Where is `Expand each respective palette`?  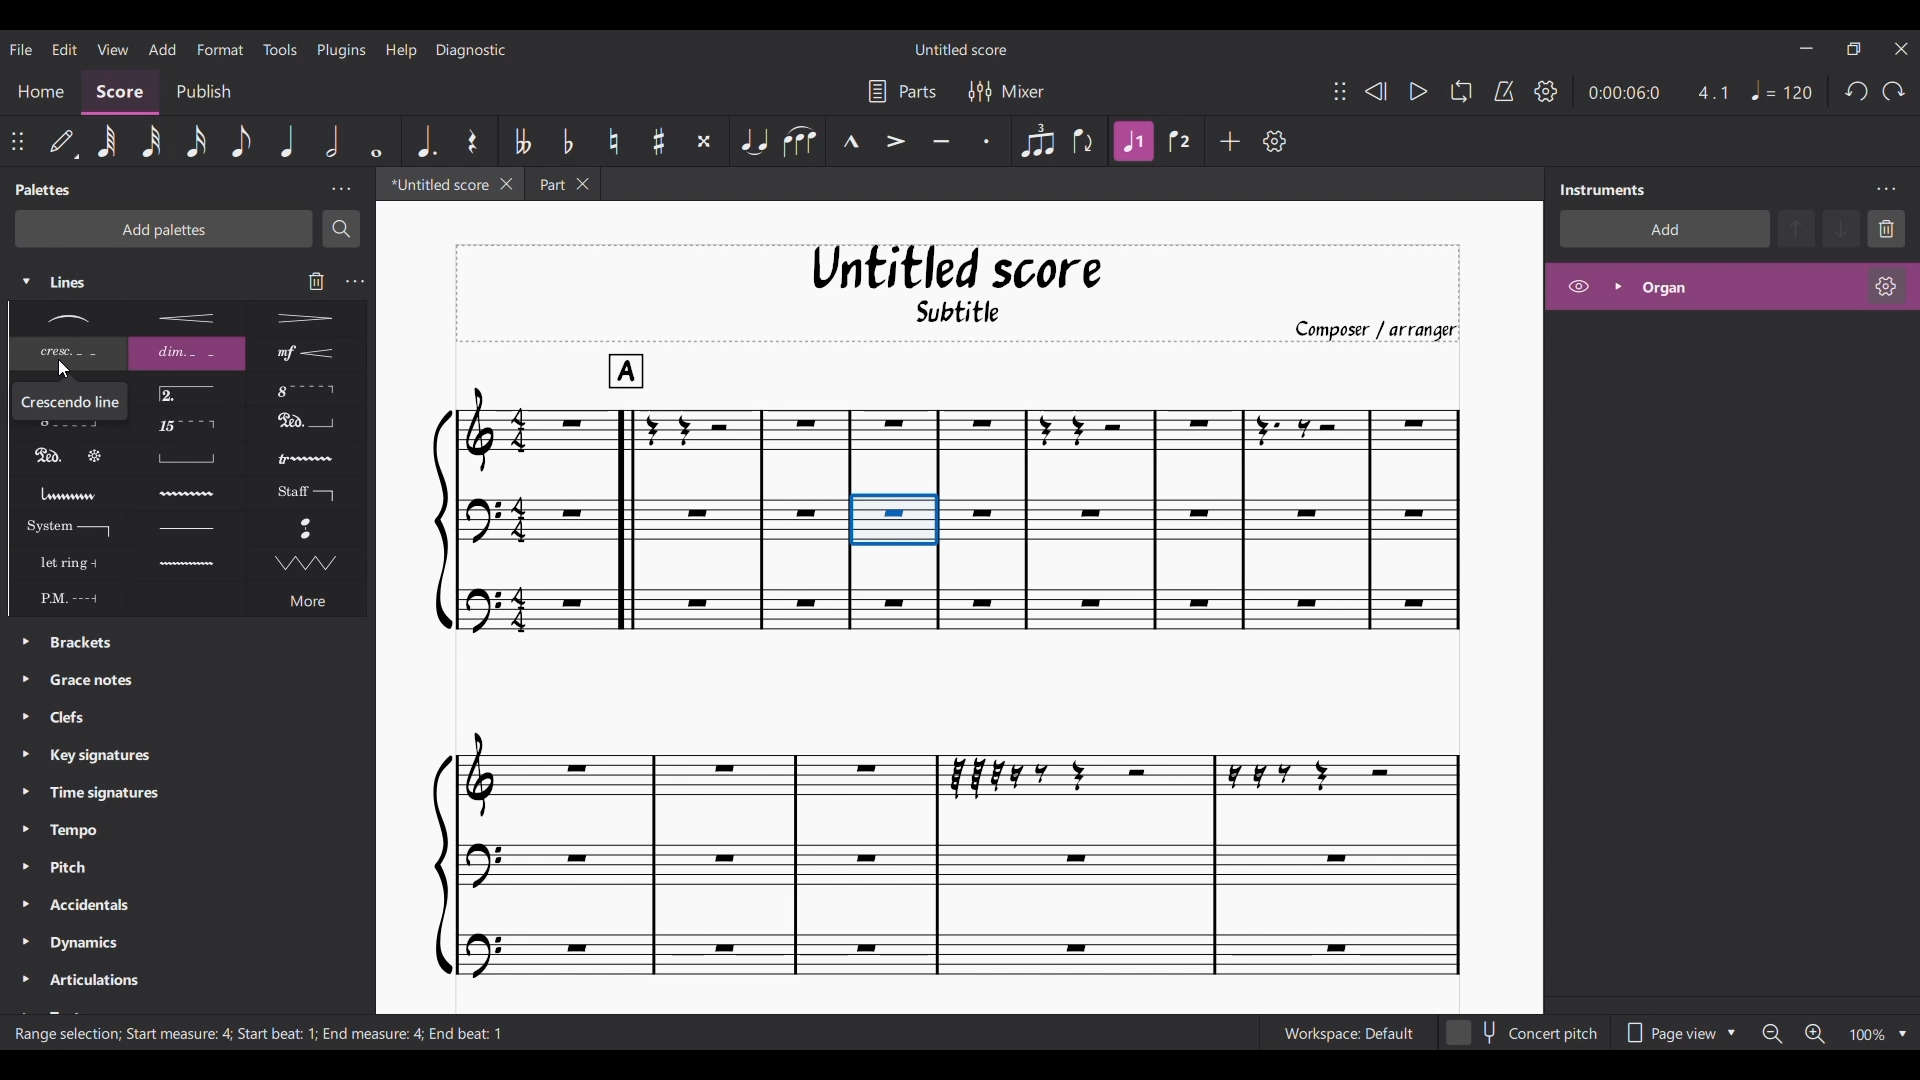 Expand each respective palette is located at coordinates (19, 816).